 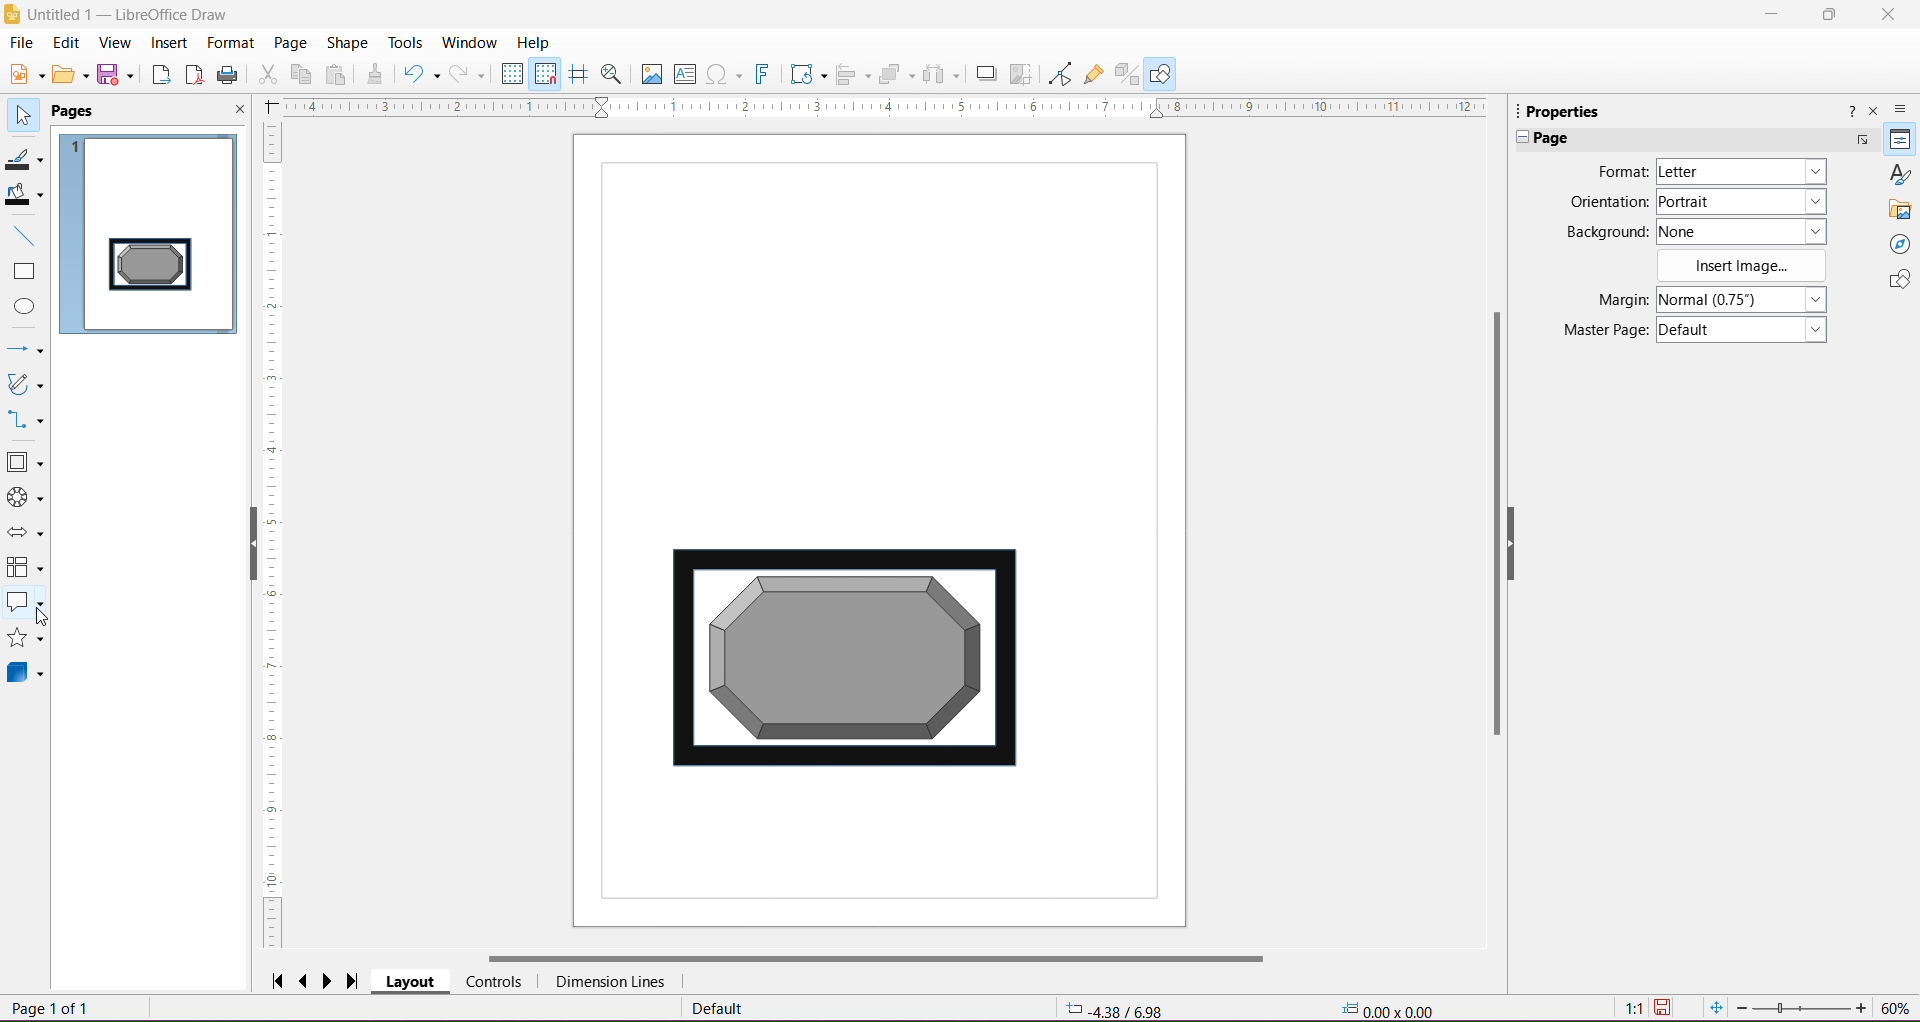 What do you see at coordinates (1773, 13) in the screenshot?
I see `Minimize` at bounding box center [1773, 13].